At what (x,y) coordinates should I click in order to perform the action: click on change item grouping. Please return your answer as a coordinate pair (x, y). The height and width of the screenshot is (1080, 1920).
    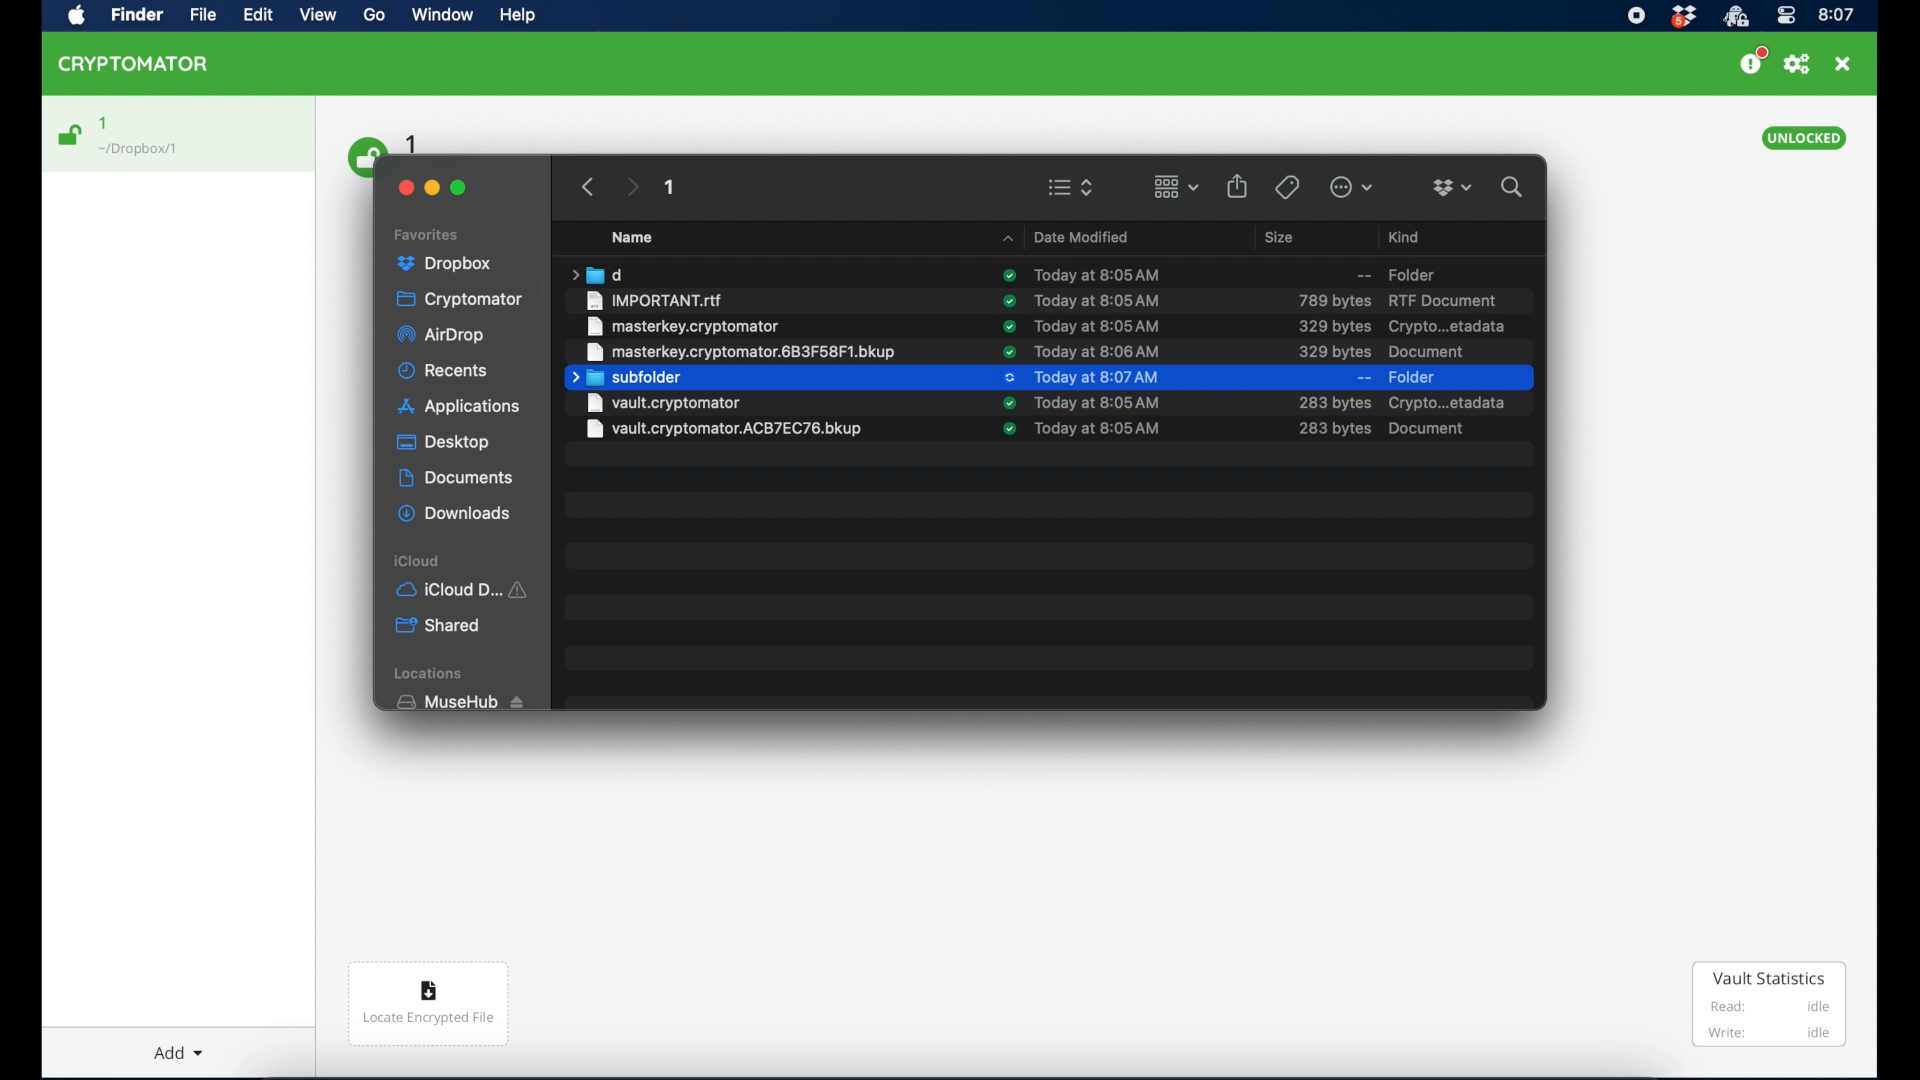
    Looking at the image, I should click on (1175, 186).